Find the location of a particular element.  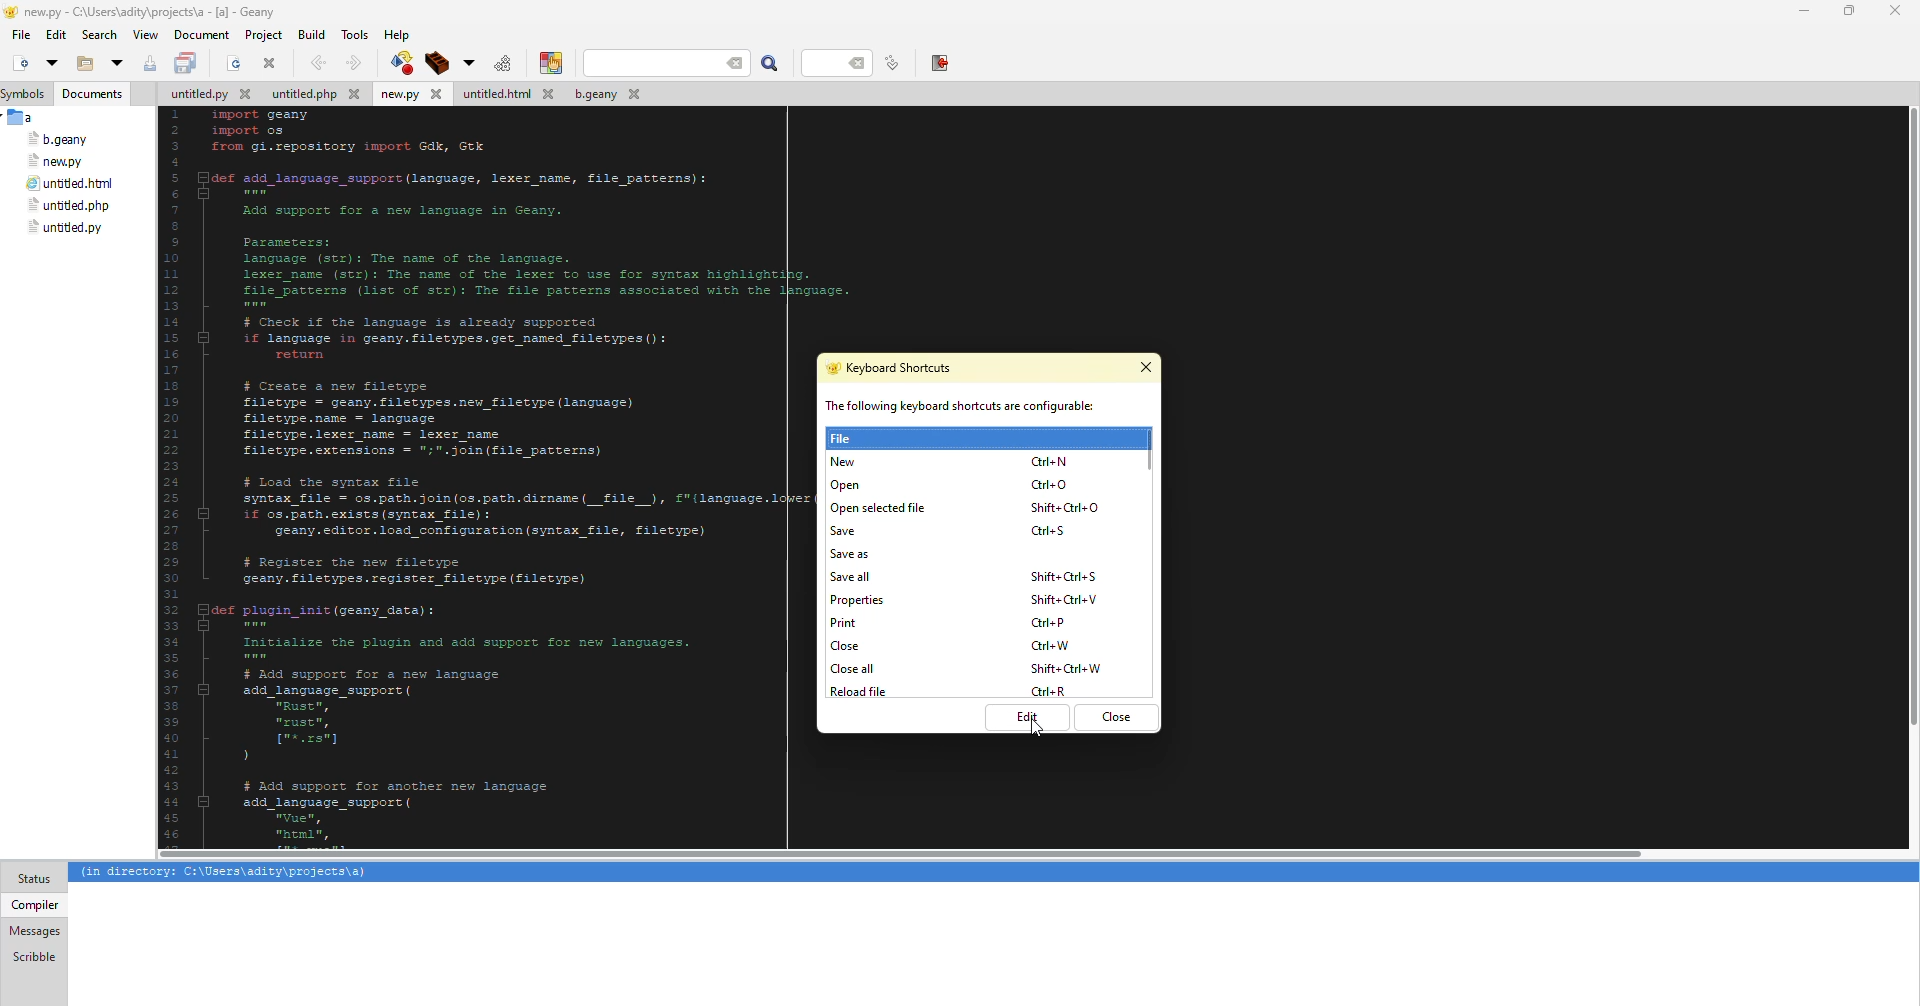

new is located at coordinates (841, 463).